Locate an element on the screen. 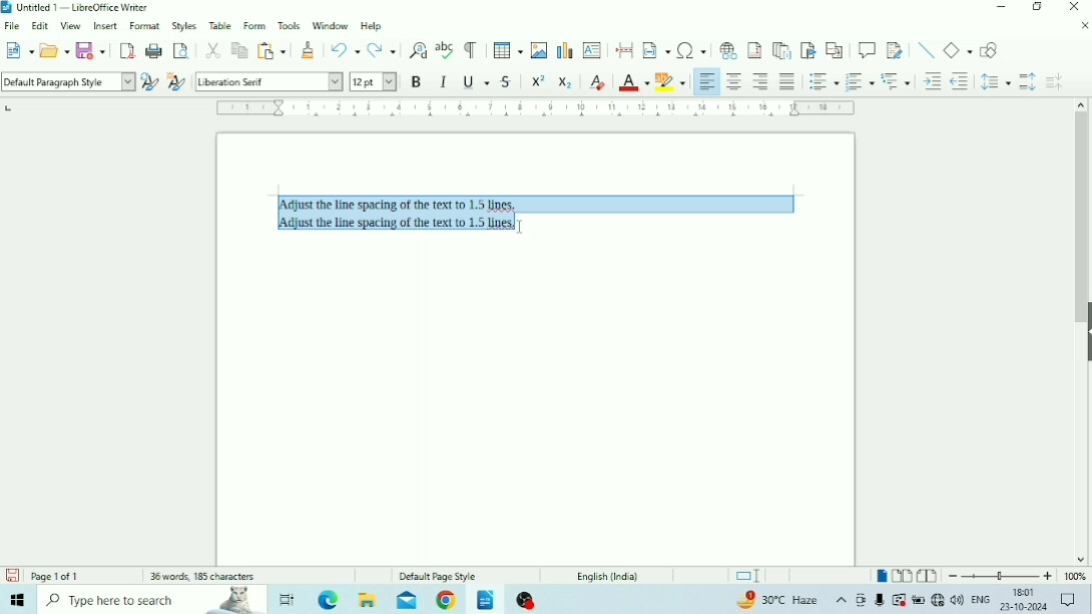 Image resolution: width=1092 pixels, height=614 pixels. Paste is located at coordinates (273, 51).